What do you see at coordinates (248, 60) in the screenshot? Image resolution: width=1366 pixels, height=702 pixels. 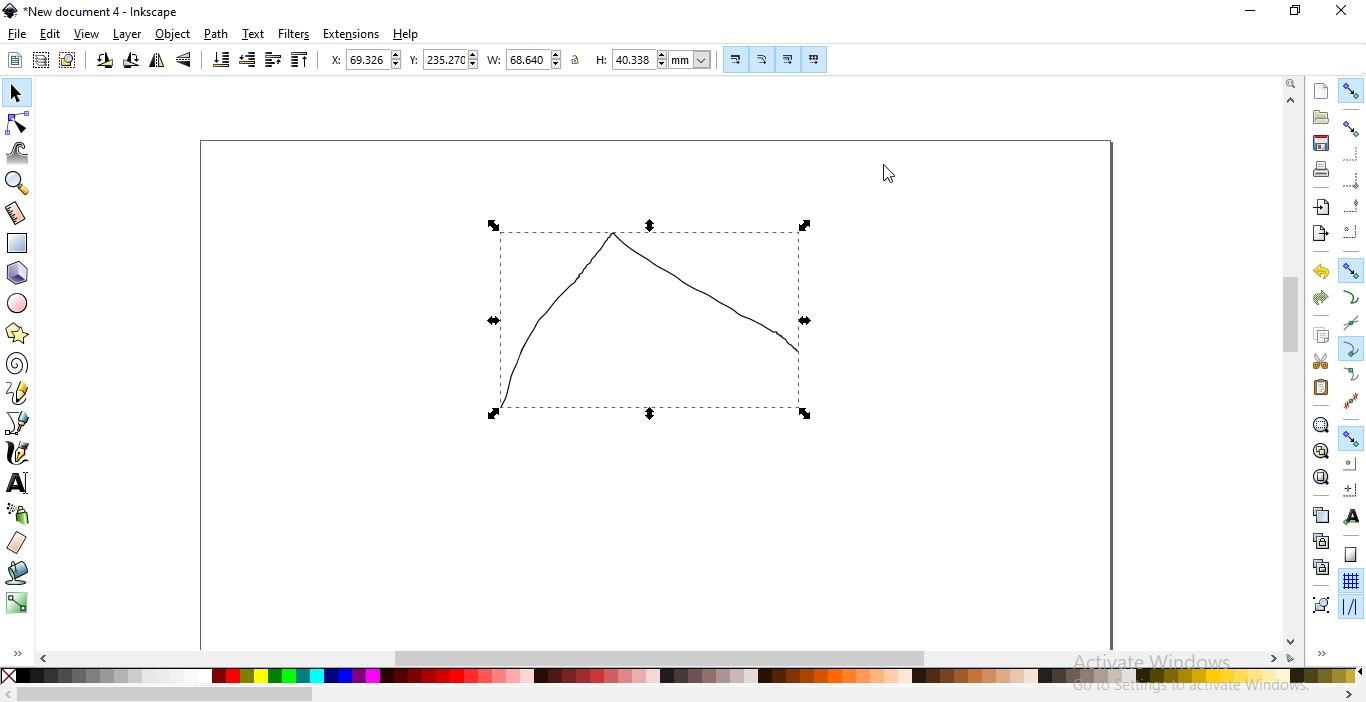 I see `lower selection one step` at bounding box center [248, 60].